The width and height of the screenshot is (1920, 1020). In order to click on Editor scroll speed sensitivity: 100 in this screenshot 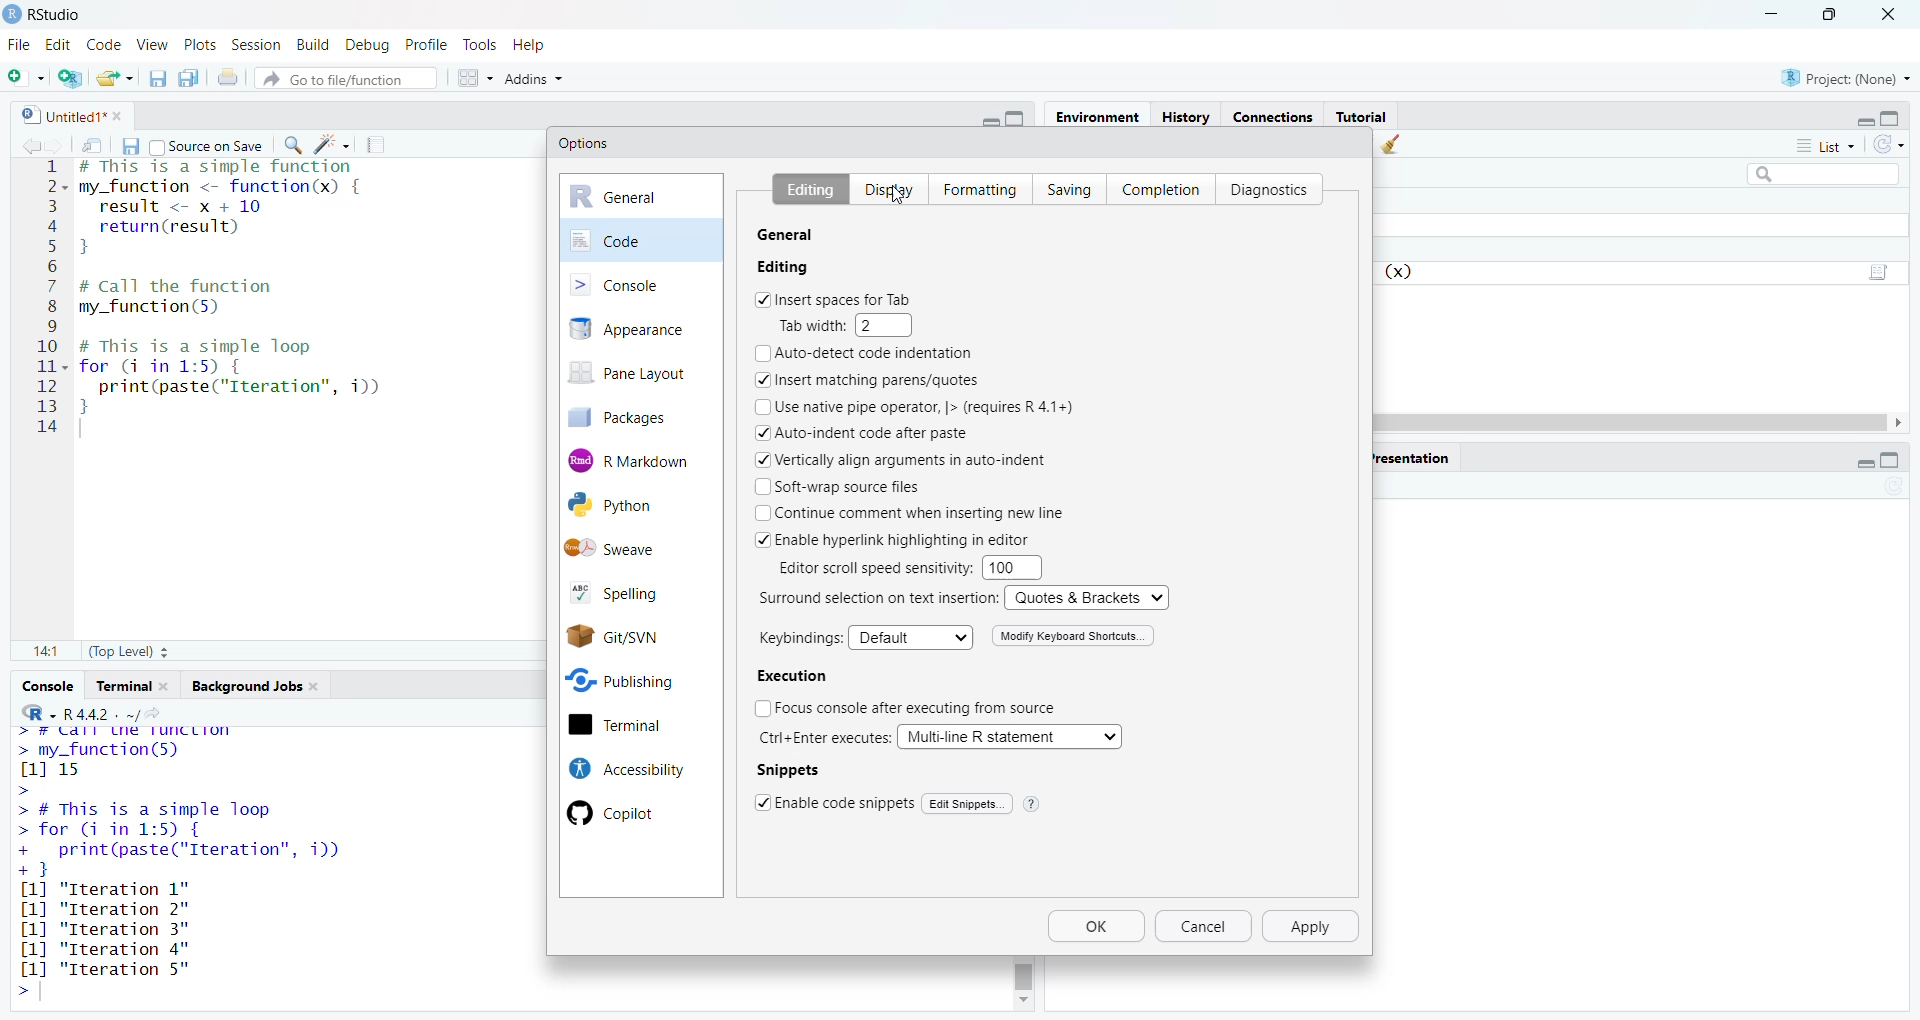, I will do `click(900, 568)`.